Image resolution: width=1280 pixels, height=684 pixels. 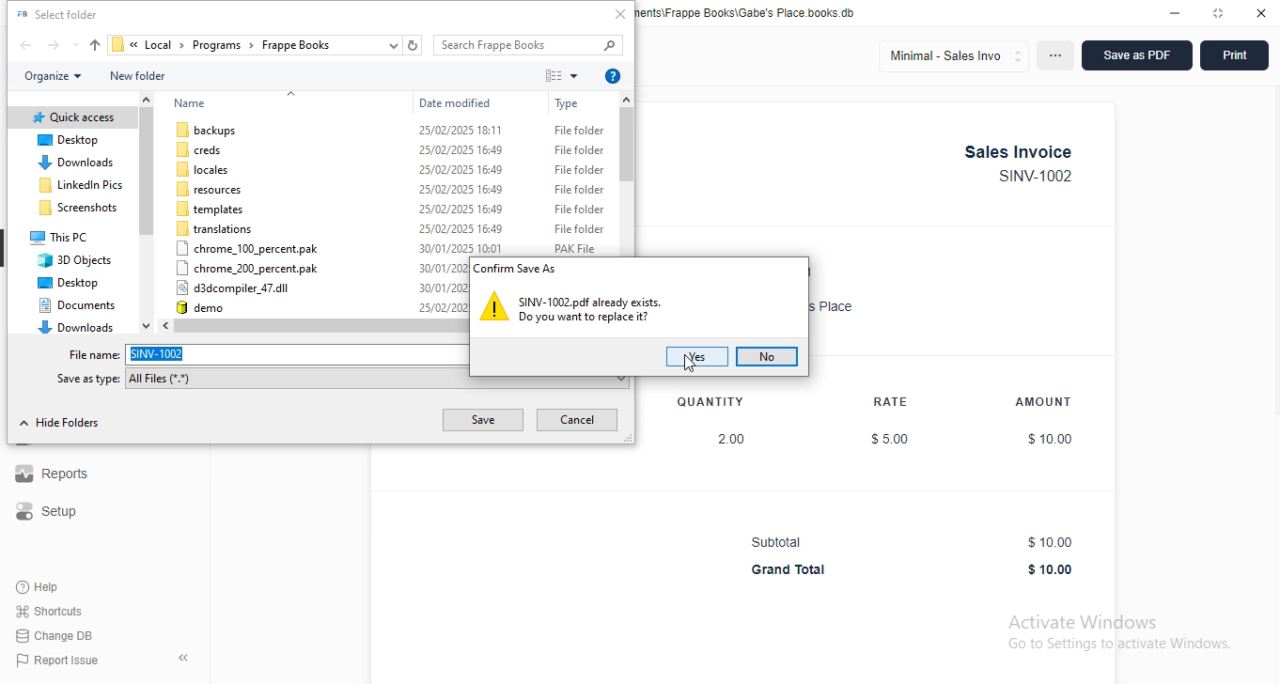 I want to click on desktop, so click(x=67, y=283).